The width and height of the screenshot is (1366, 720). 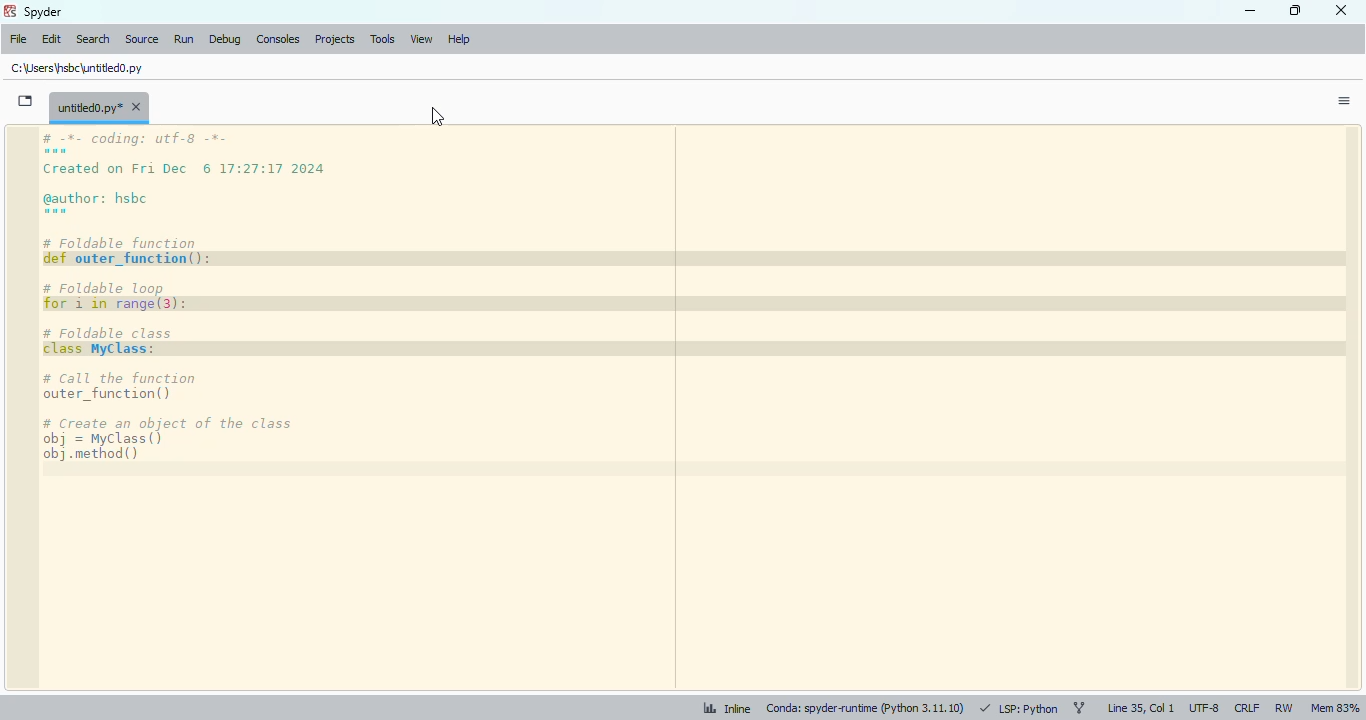 What do you see at coordinates (92, 38) in the screenshot?
I see `search` at bounding box center [92, 38].